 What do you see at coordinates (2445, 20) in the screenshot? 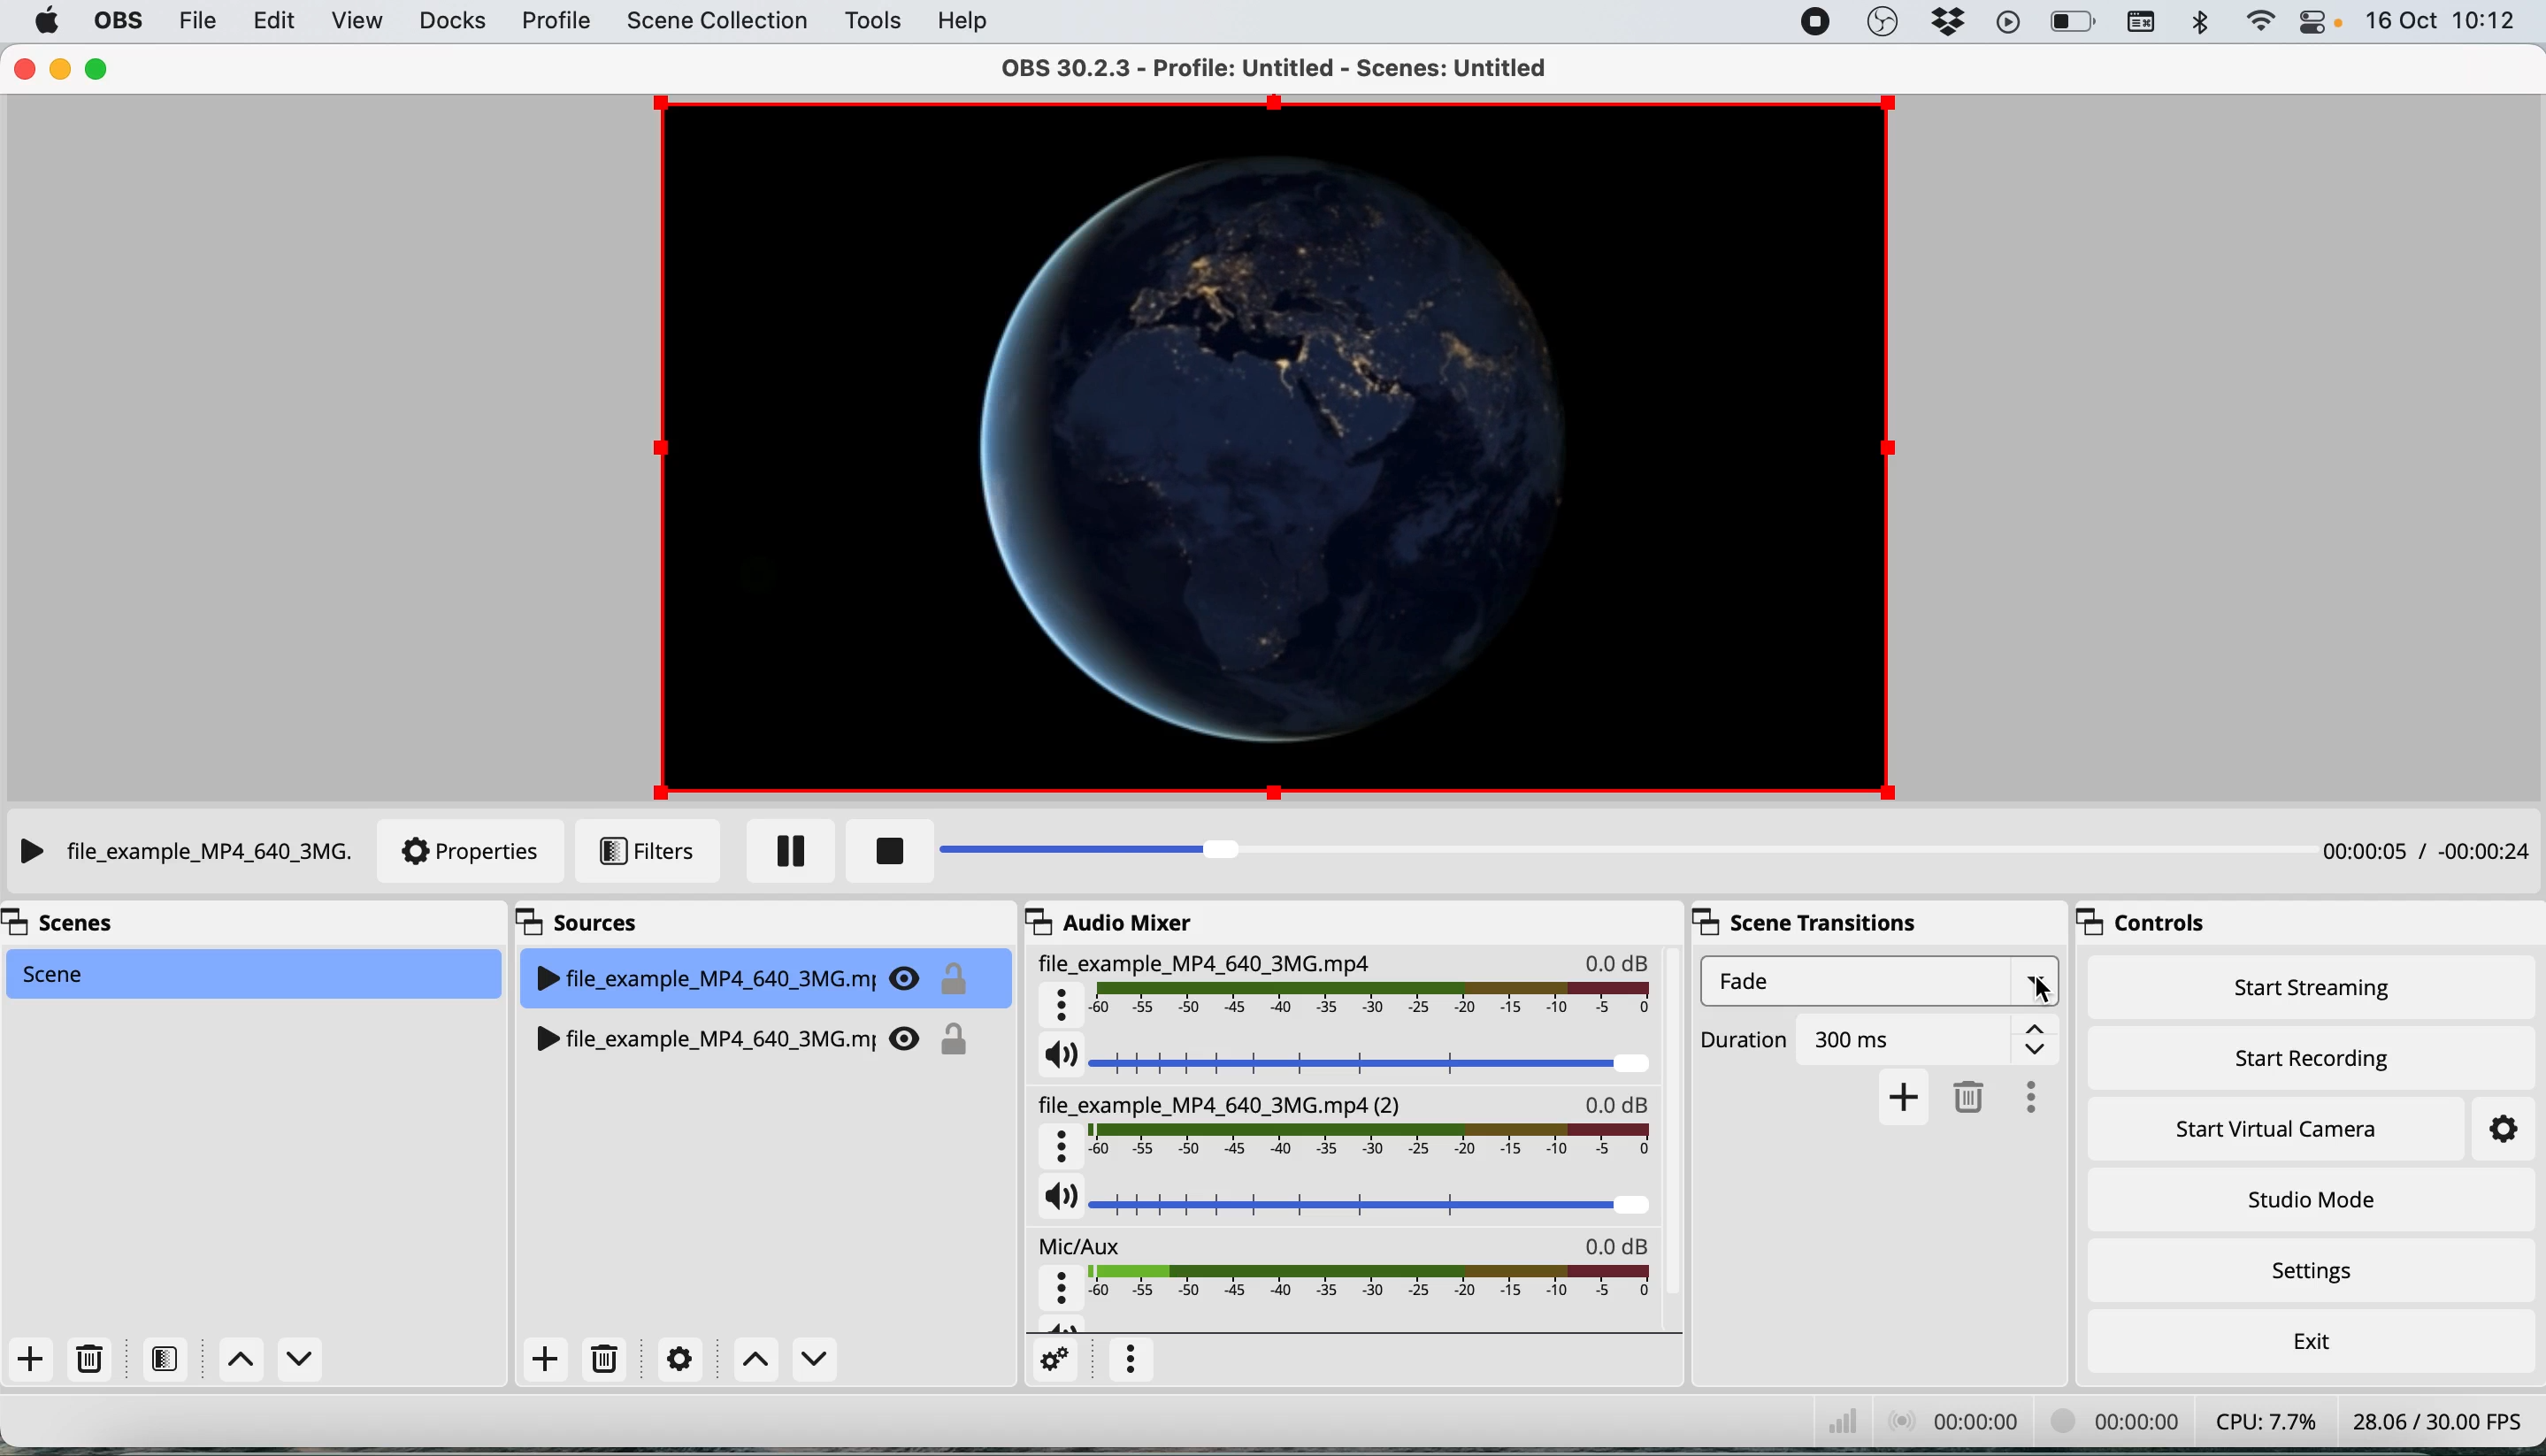
I see `16 Oct 10:12` at bounding box center [2445, 20].